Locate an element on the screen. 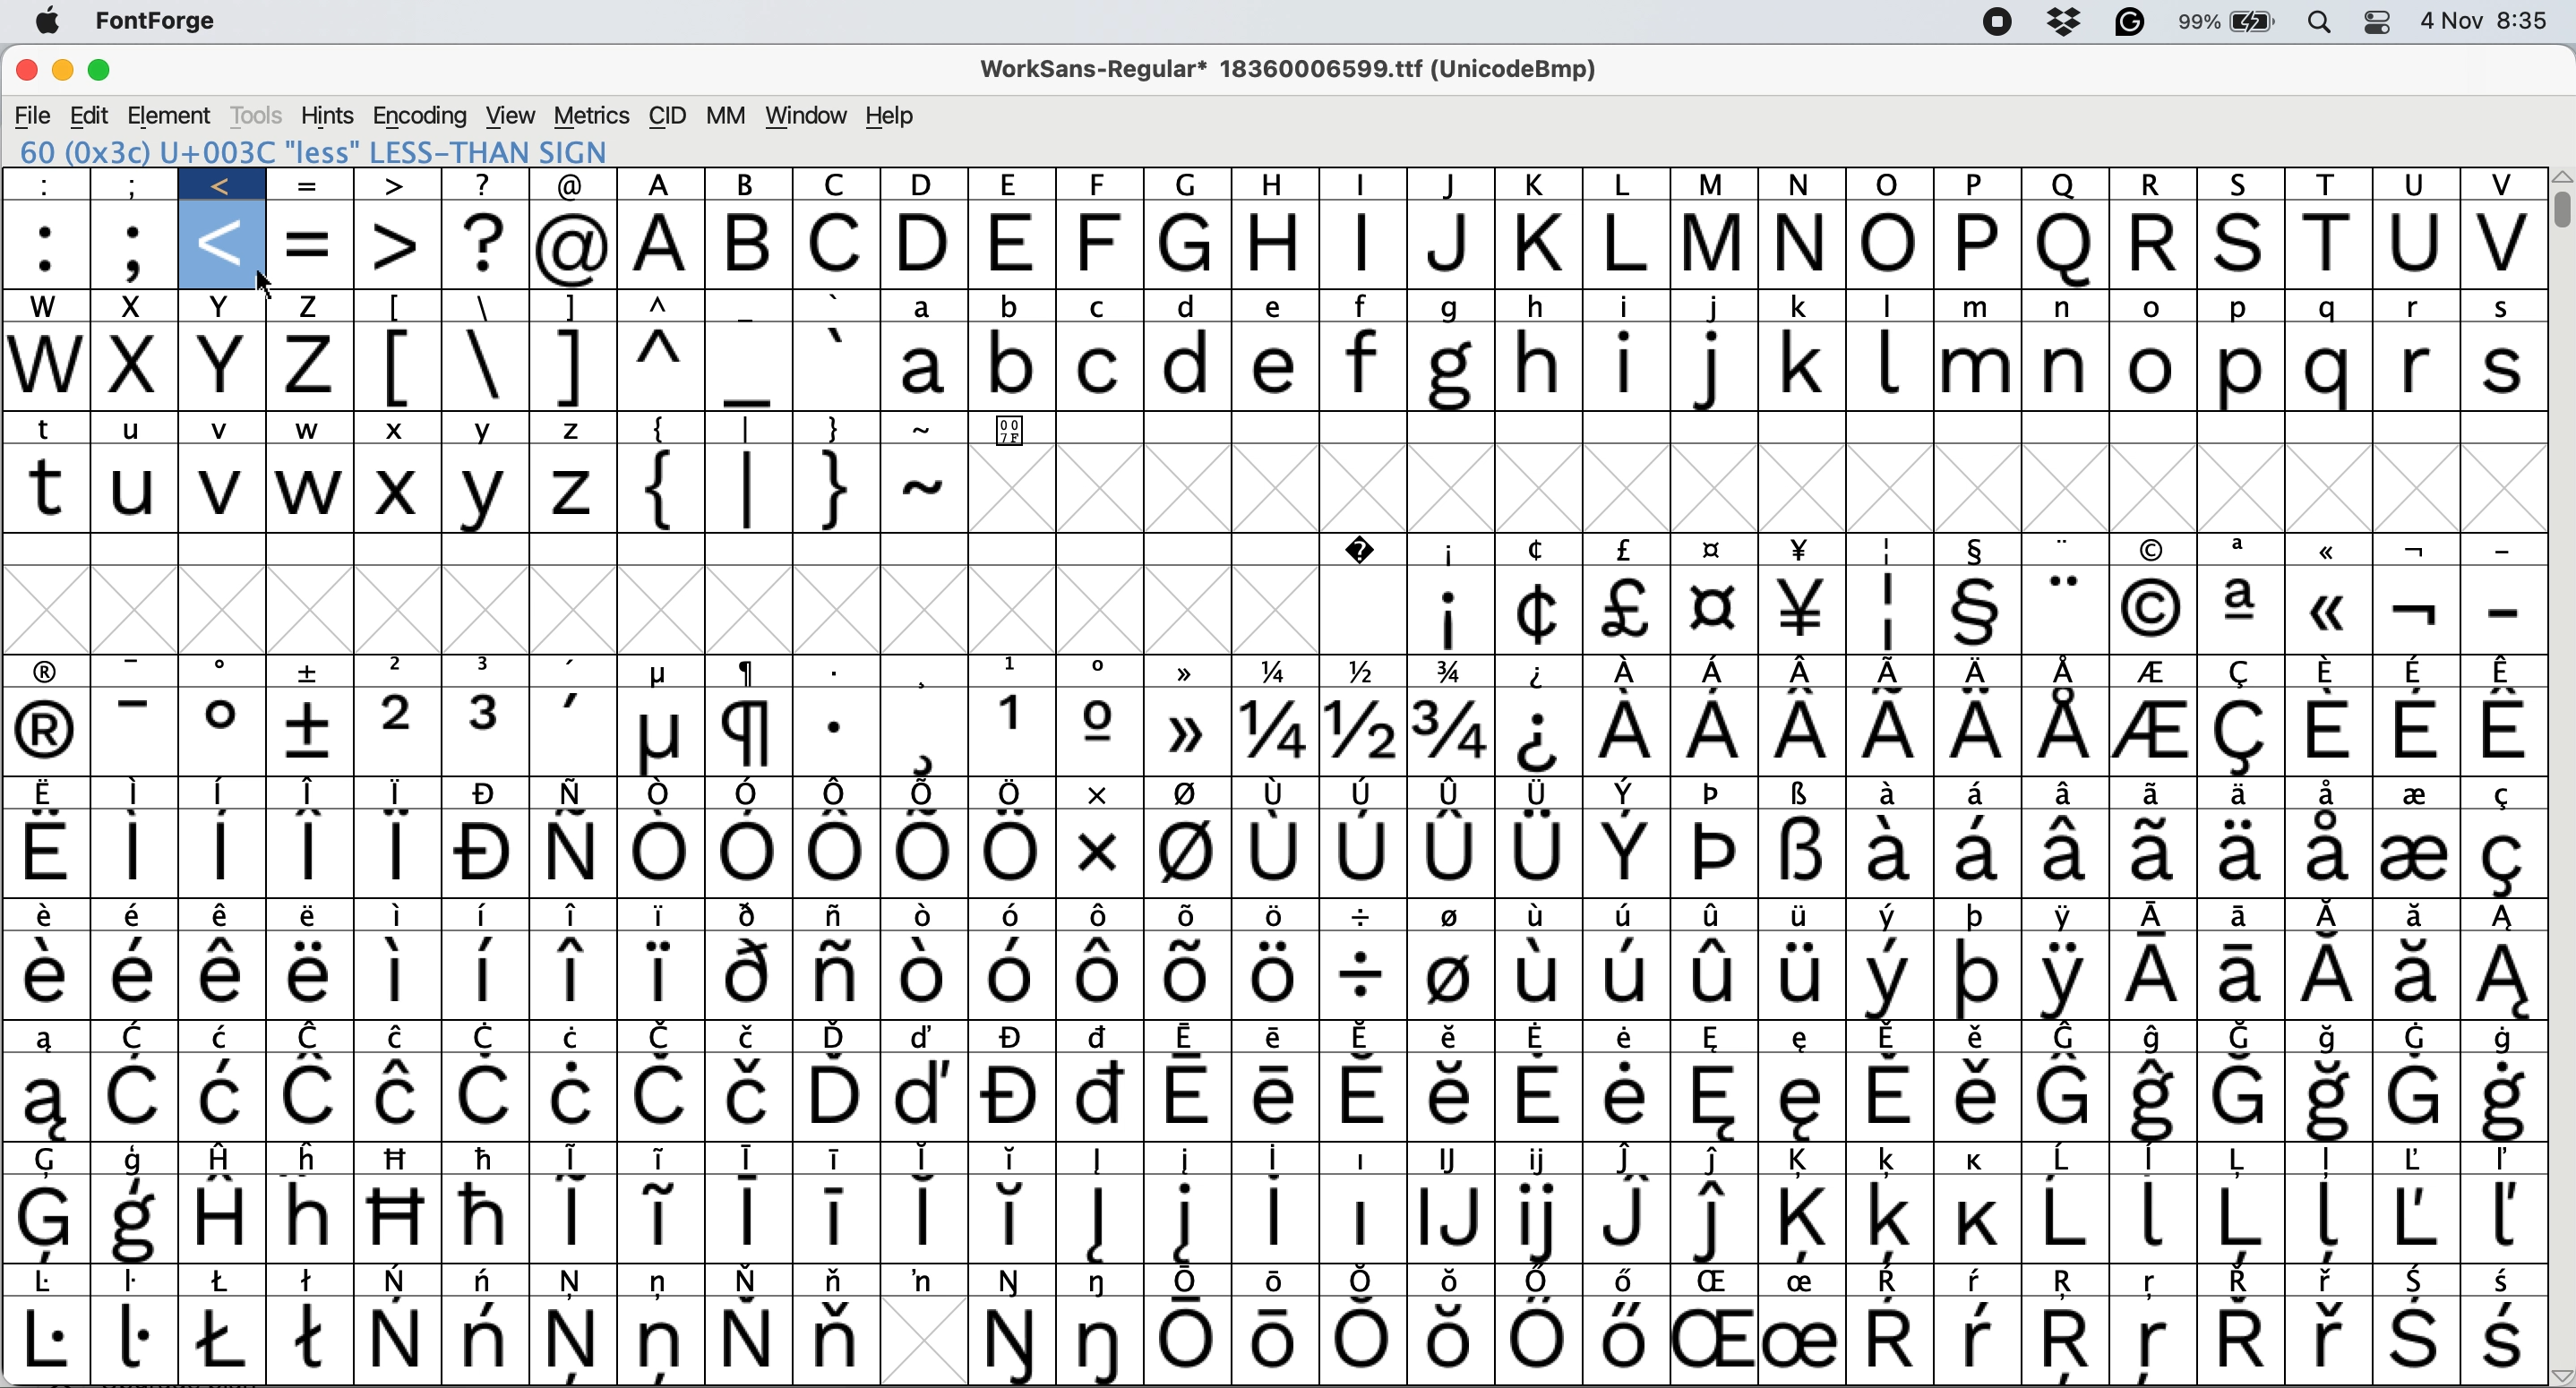 The image size is (2576, 1388). Symbol is located at coordinates (570, 974).